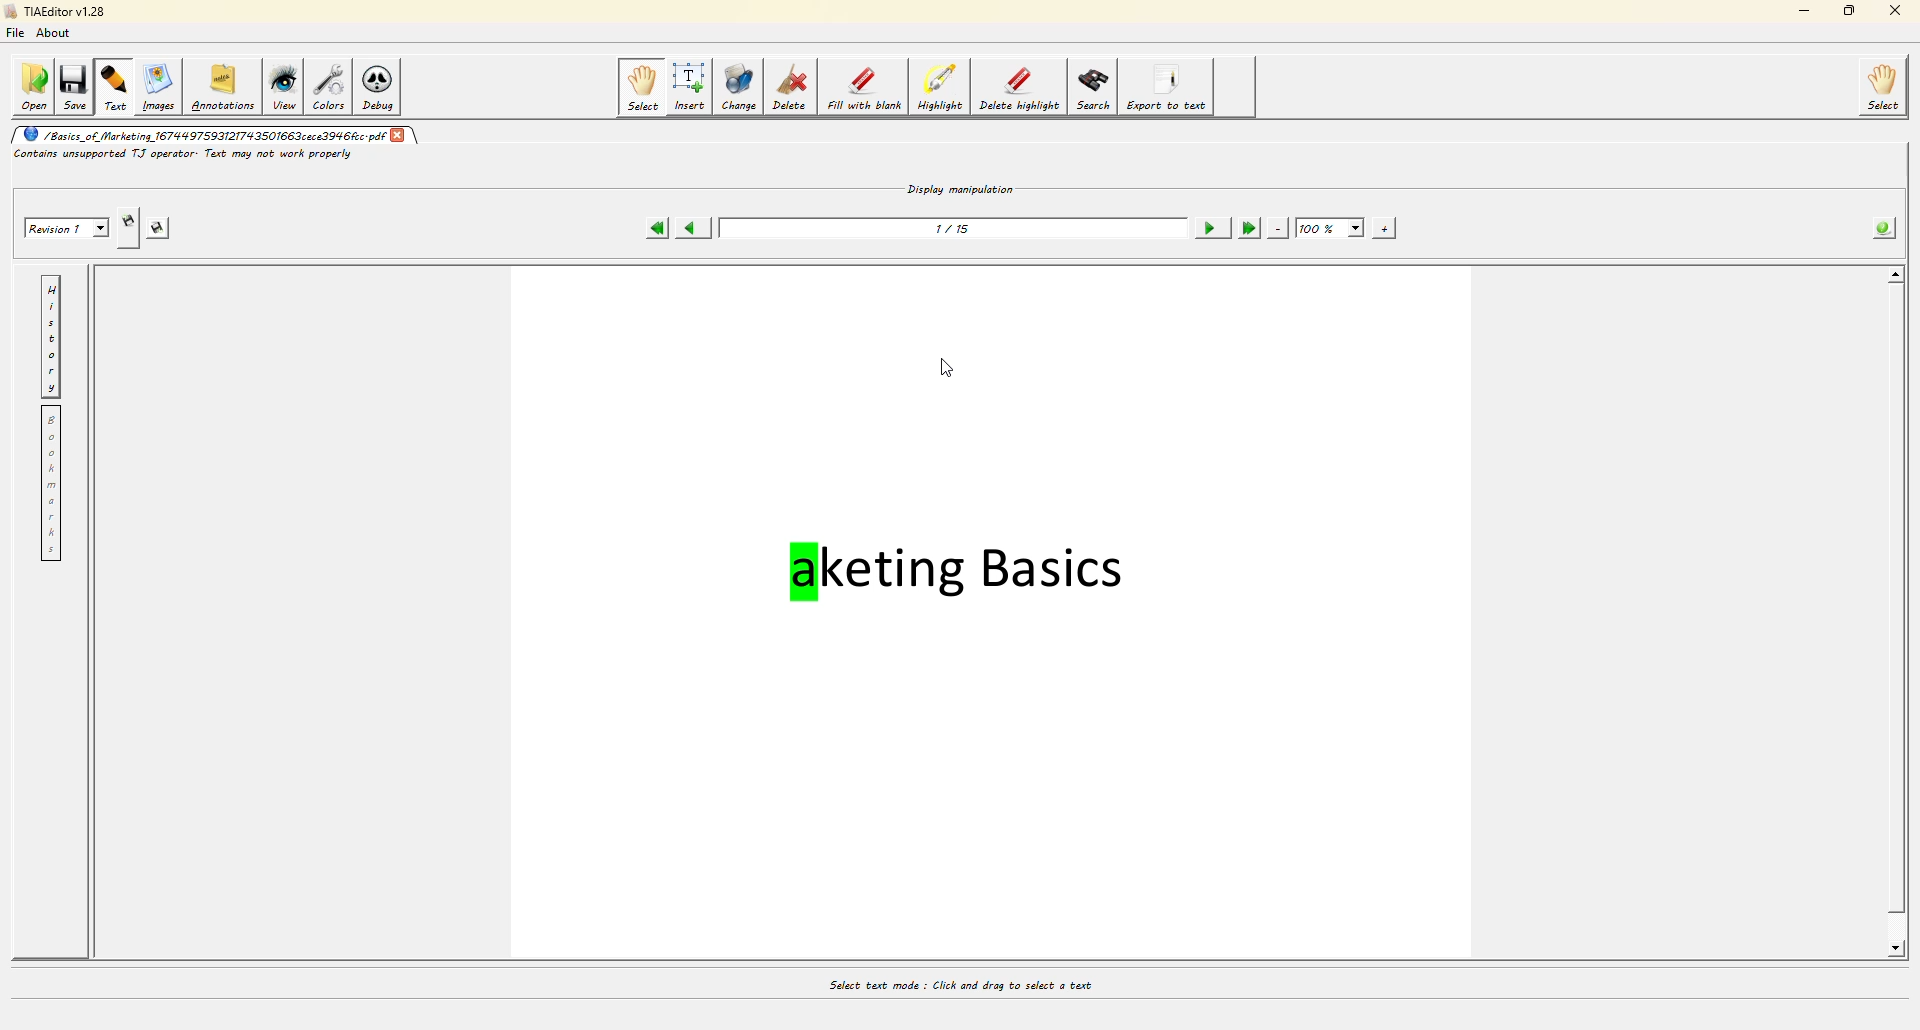 This screenshot has width=1920, height=1030. Describe the element at coordinates (400, 137) in the screenshot. I see `close` at that location.